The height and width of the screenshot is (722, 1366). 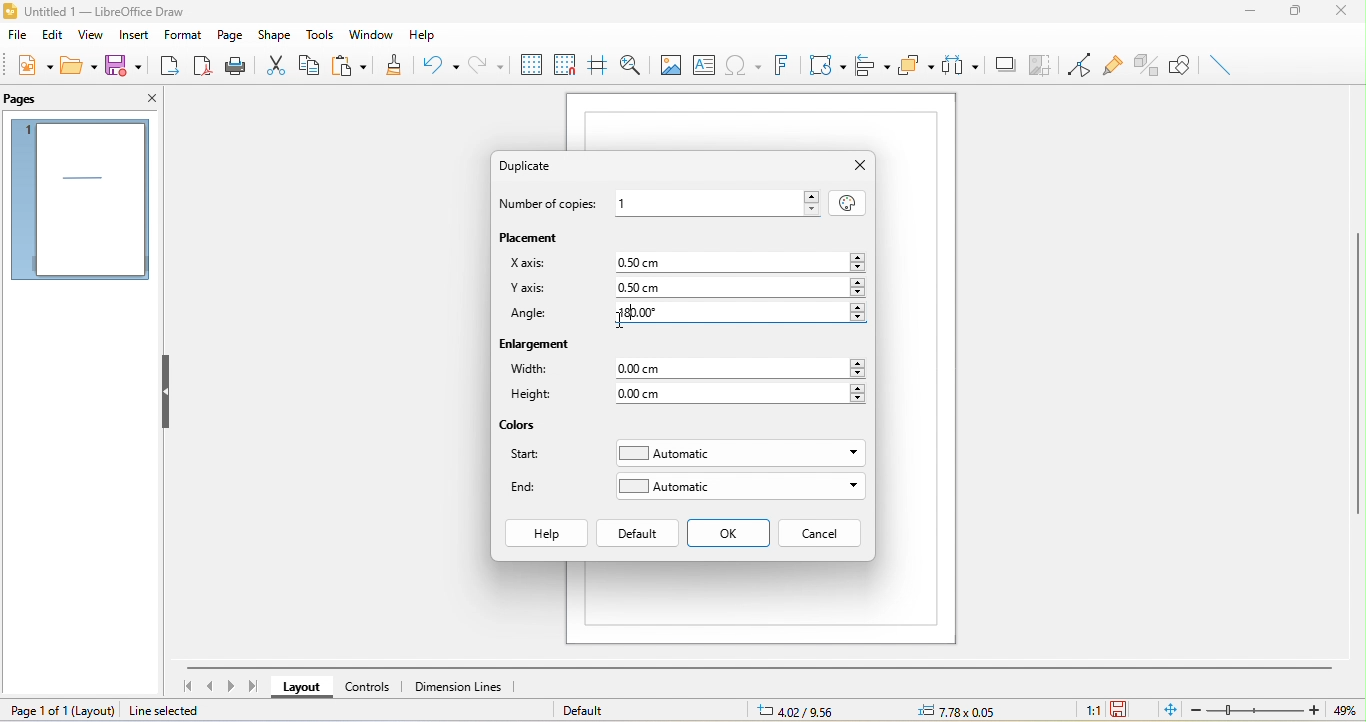 I want to click on page 1 of 1, so click(x=63, y=710).